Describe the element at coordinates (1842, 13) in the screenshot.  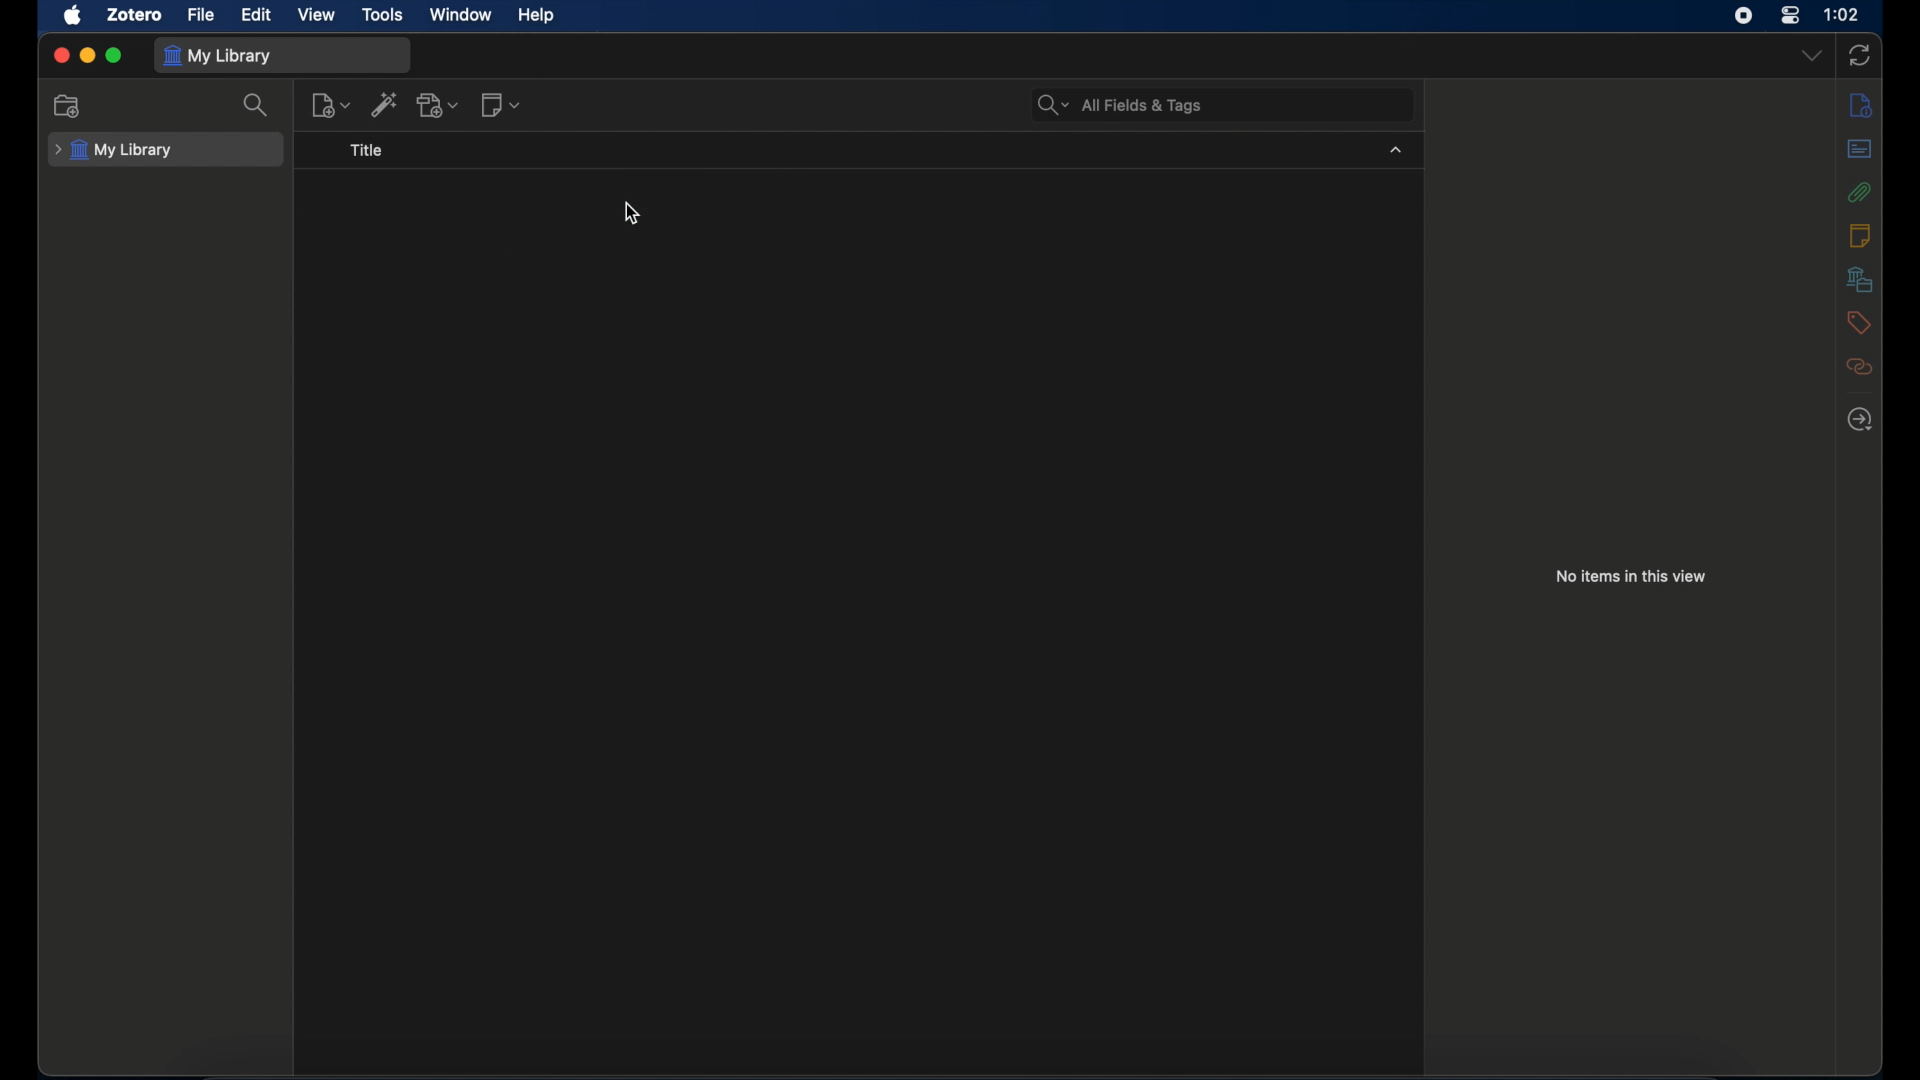
I see `time` at that location.